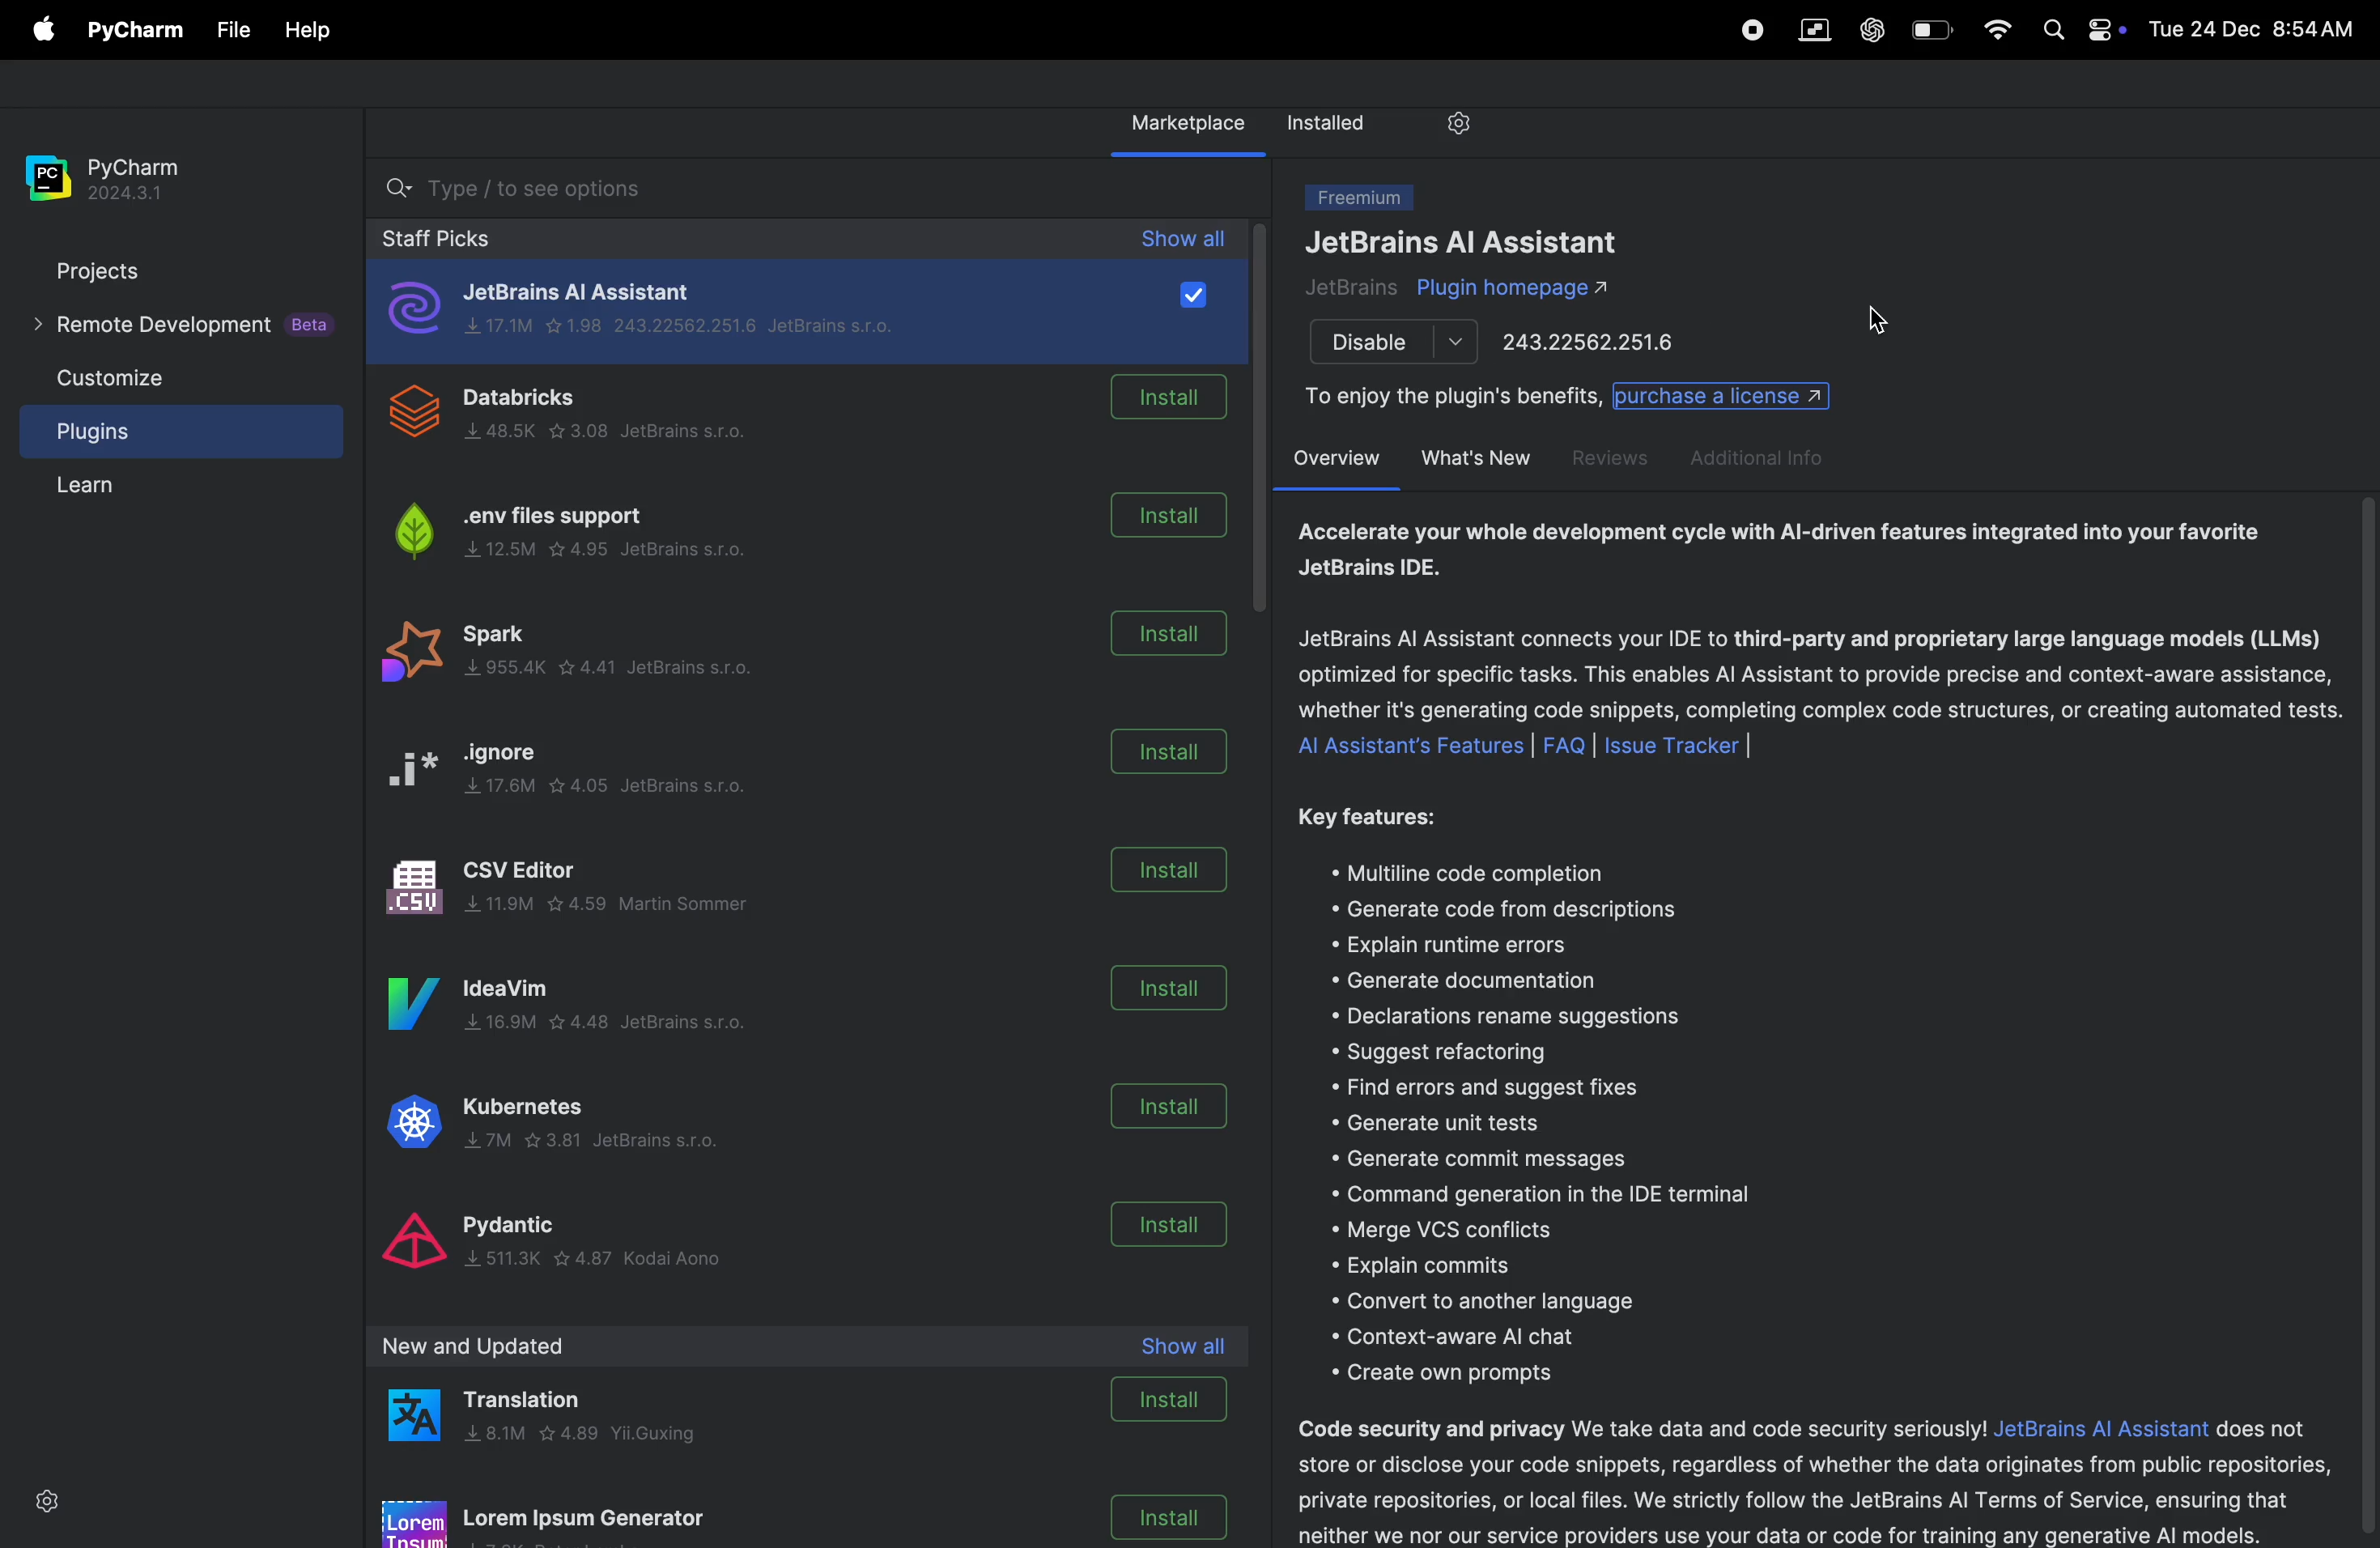 The image size is (2380, 1548). I want to click on plugins, so click(121, 433).